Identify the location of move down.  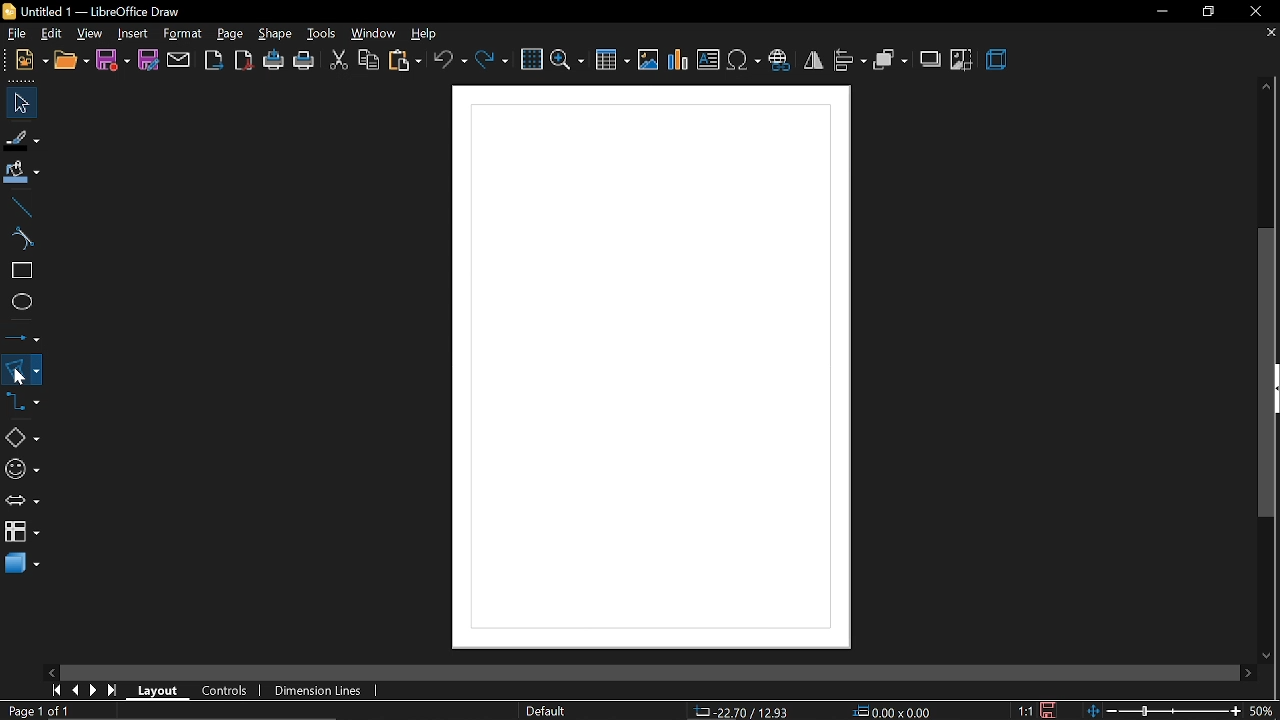
(1268, 653).